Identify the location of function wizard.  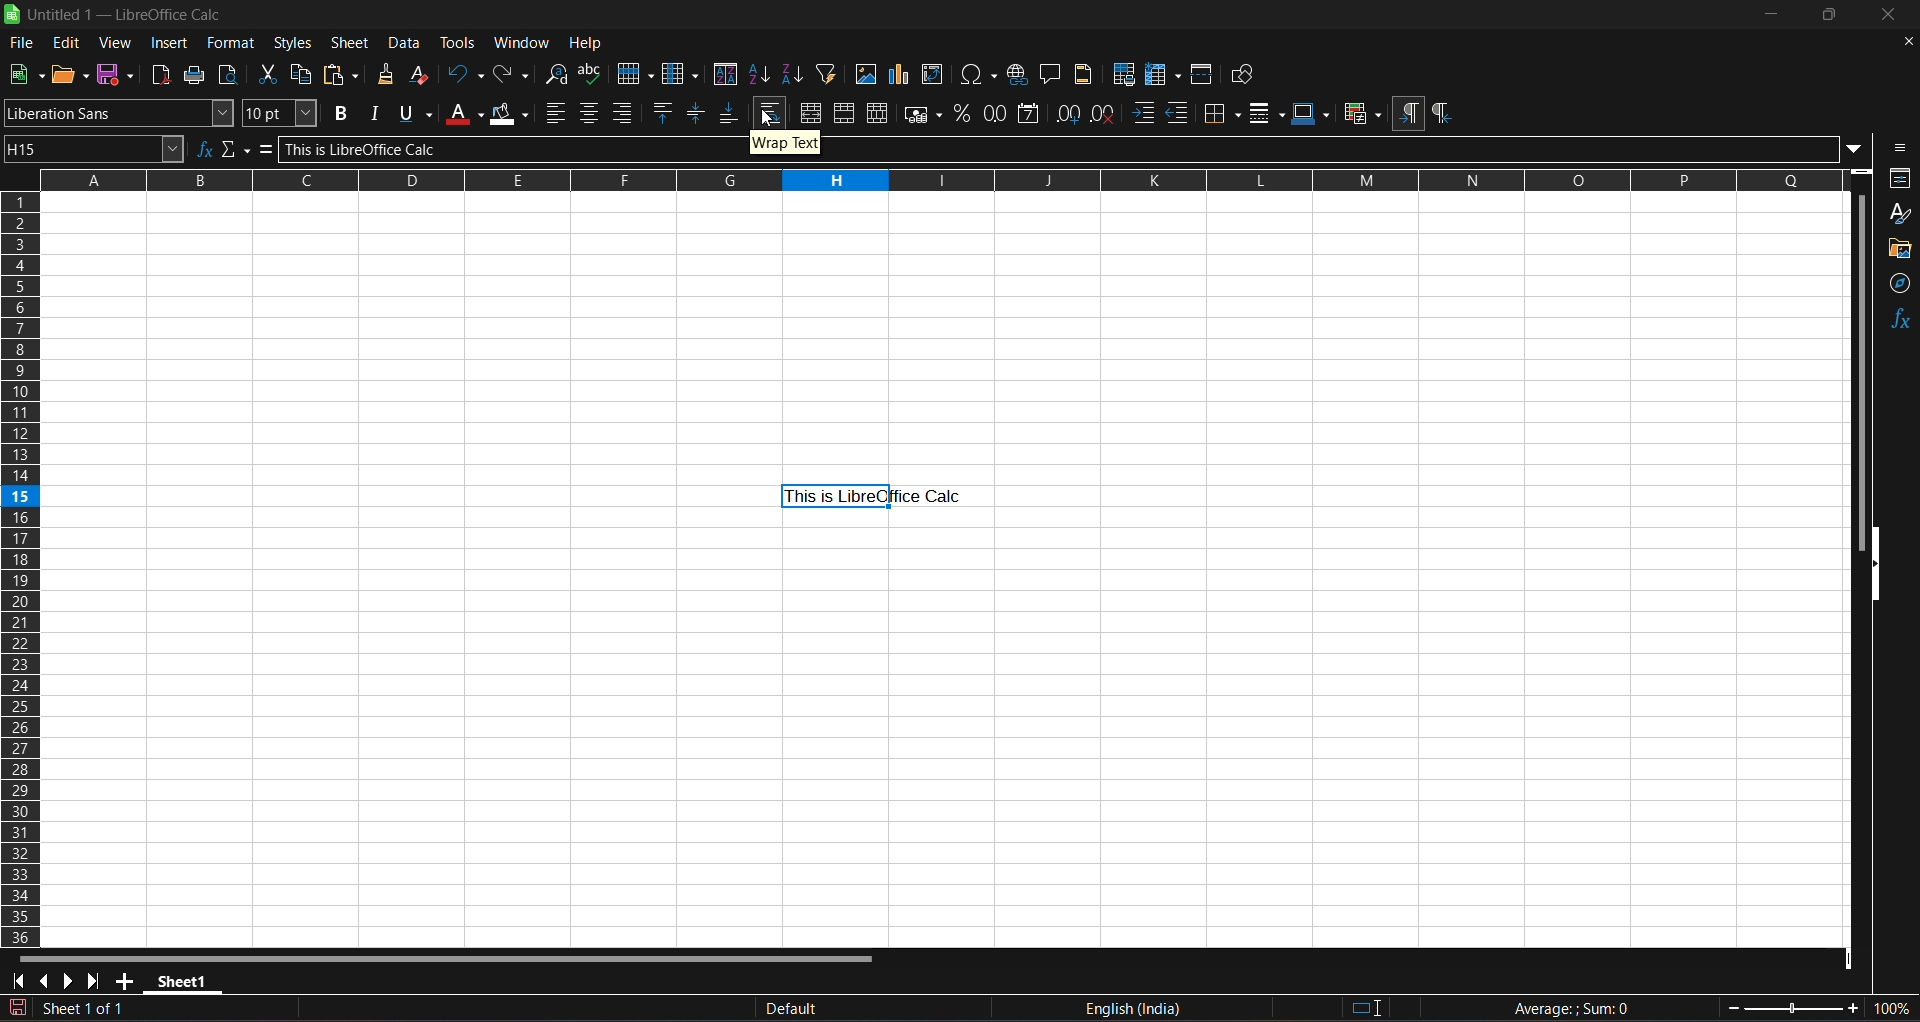
(206, 149).